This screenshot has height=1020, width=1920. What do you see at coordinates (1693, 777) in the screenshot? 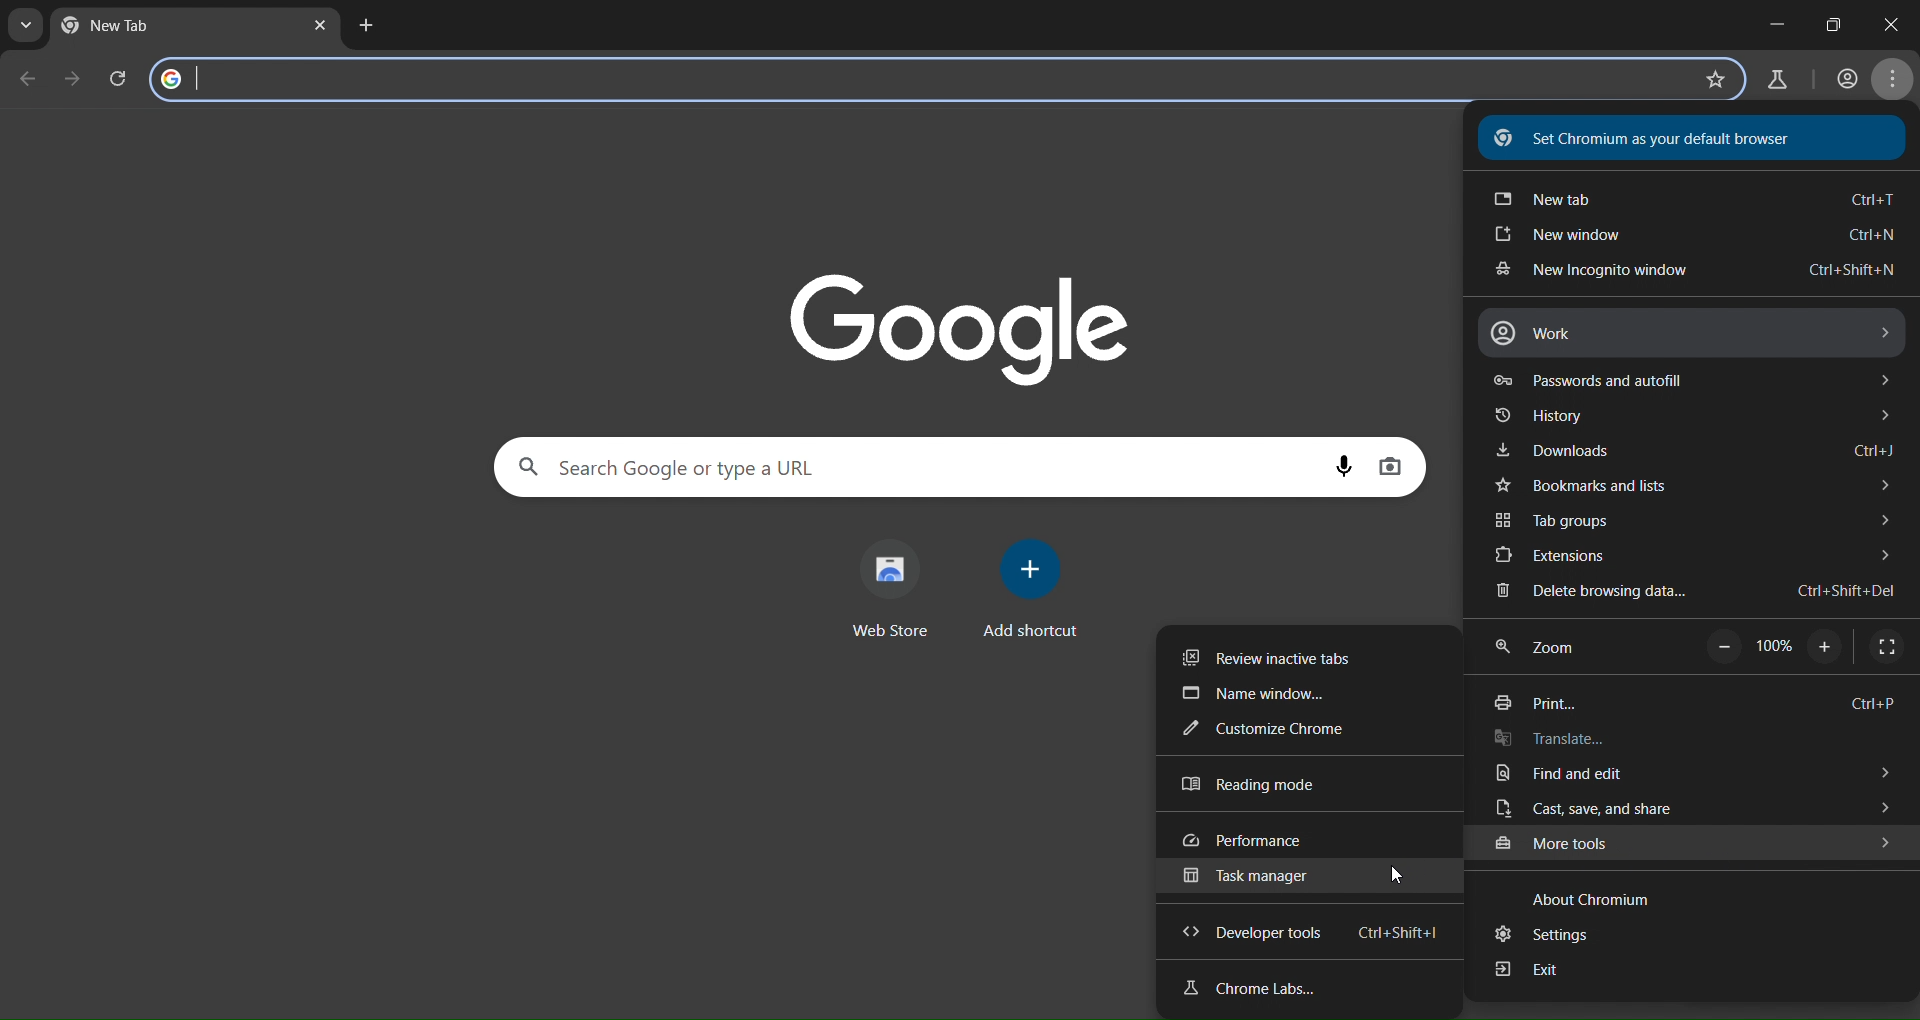
I see `find and edit` at bounding box center [1693, 777].